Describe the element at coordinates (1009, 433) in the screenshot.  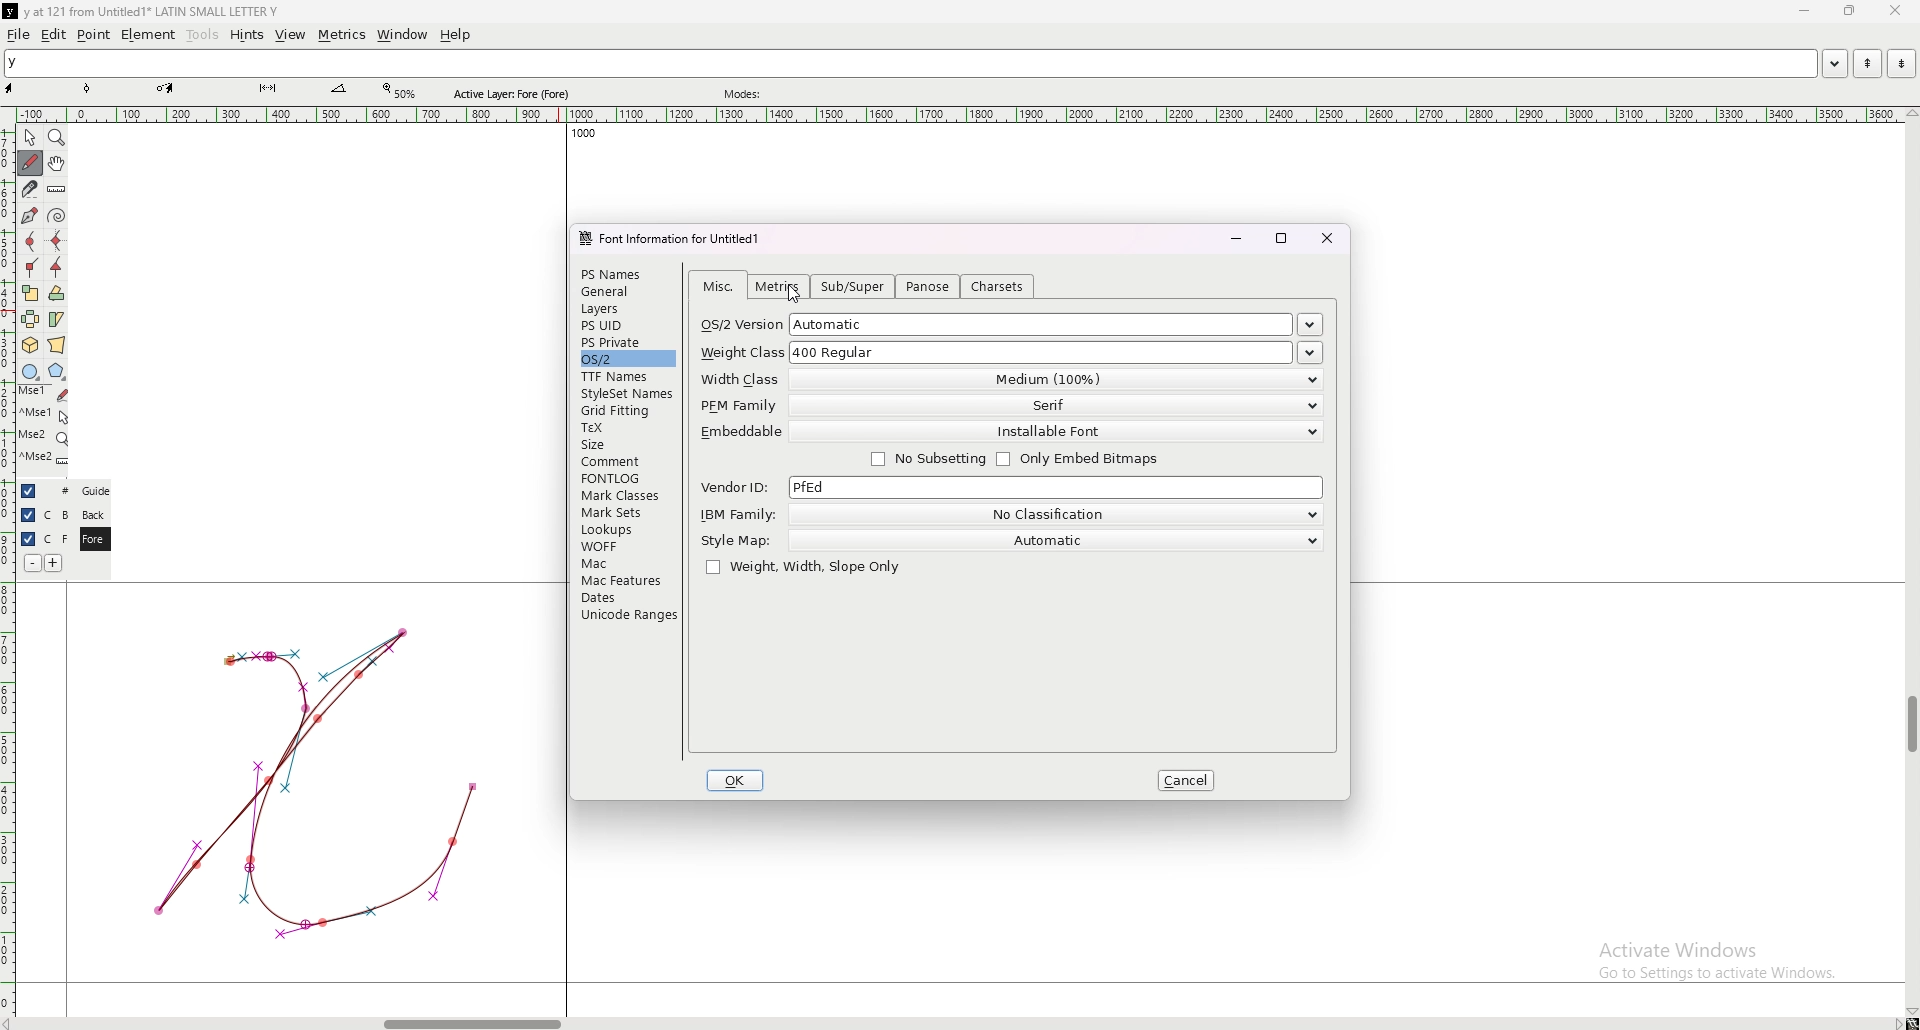
I see `embeddable installable font` at that location.